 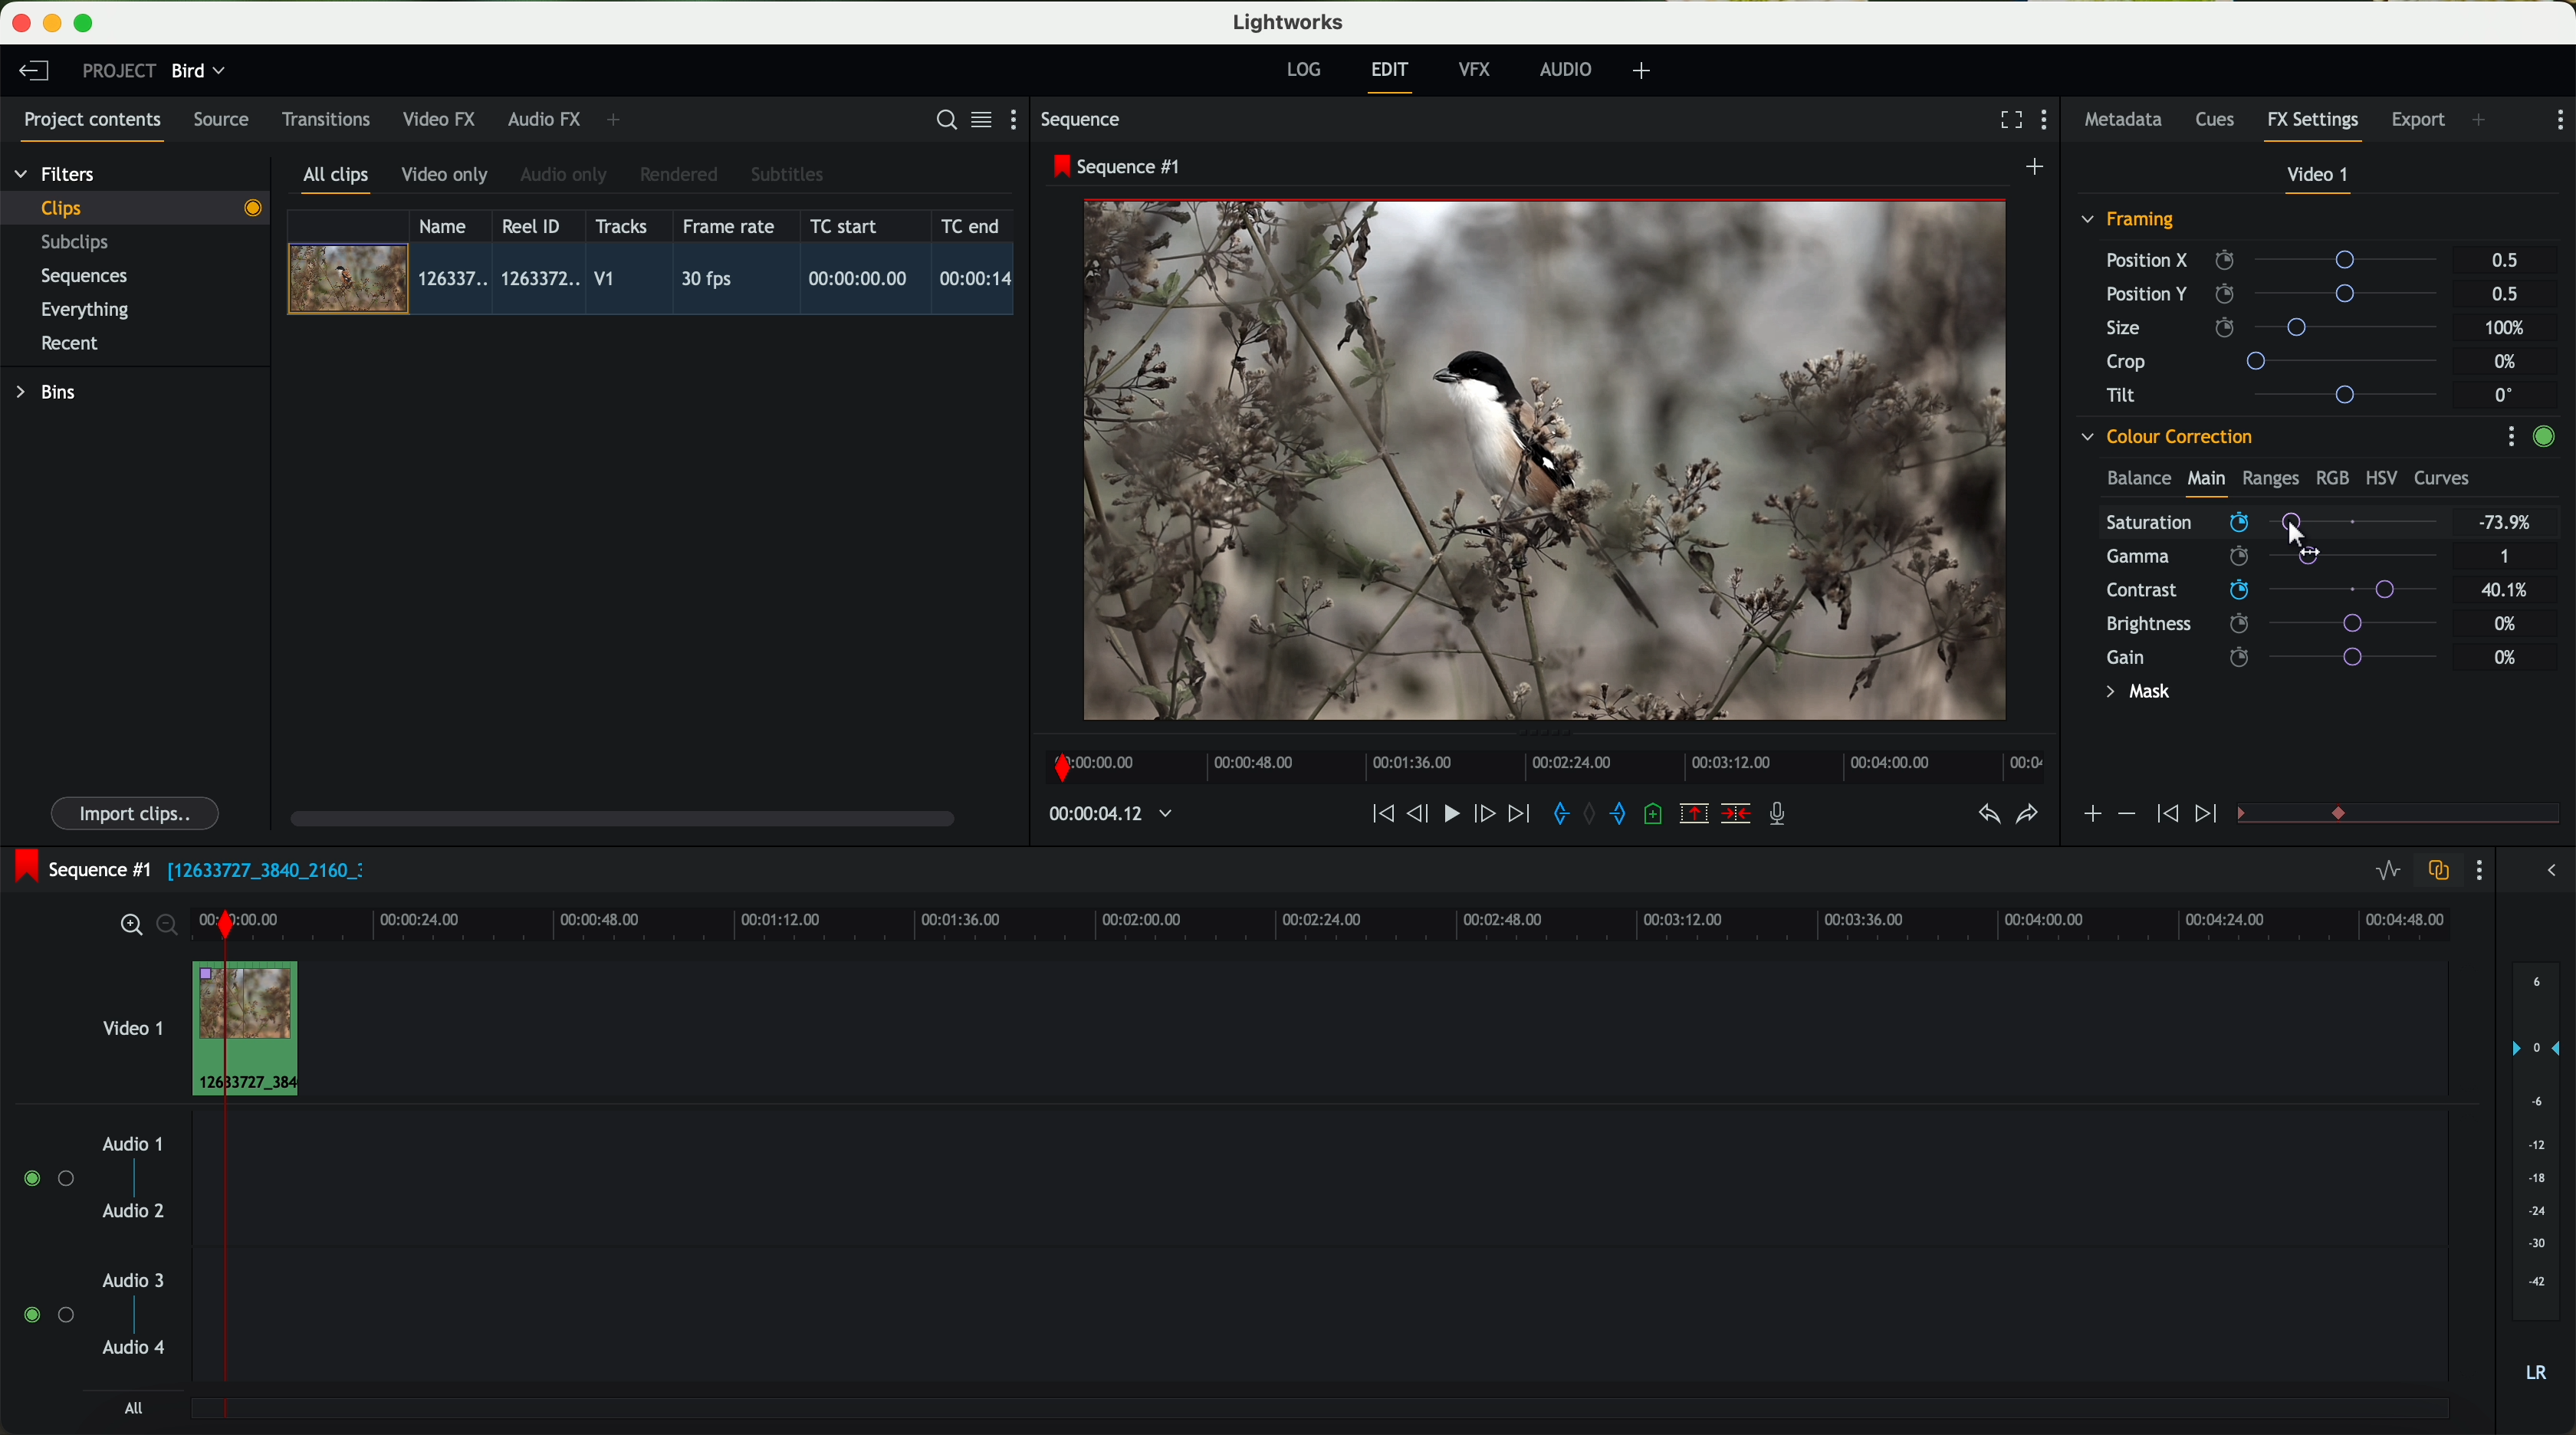 What do you see at coordinates (1290, 21) in the screenshot?
I see `Lightworks` at bounding box center [1290, 21].